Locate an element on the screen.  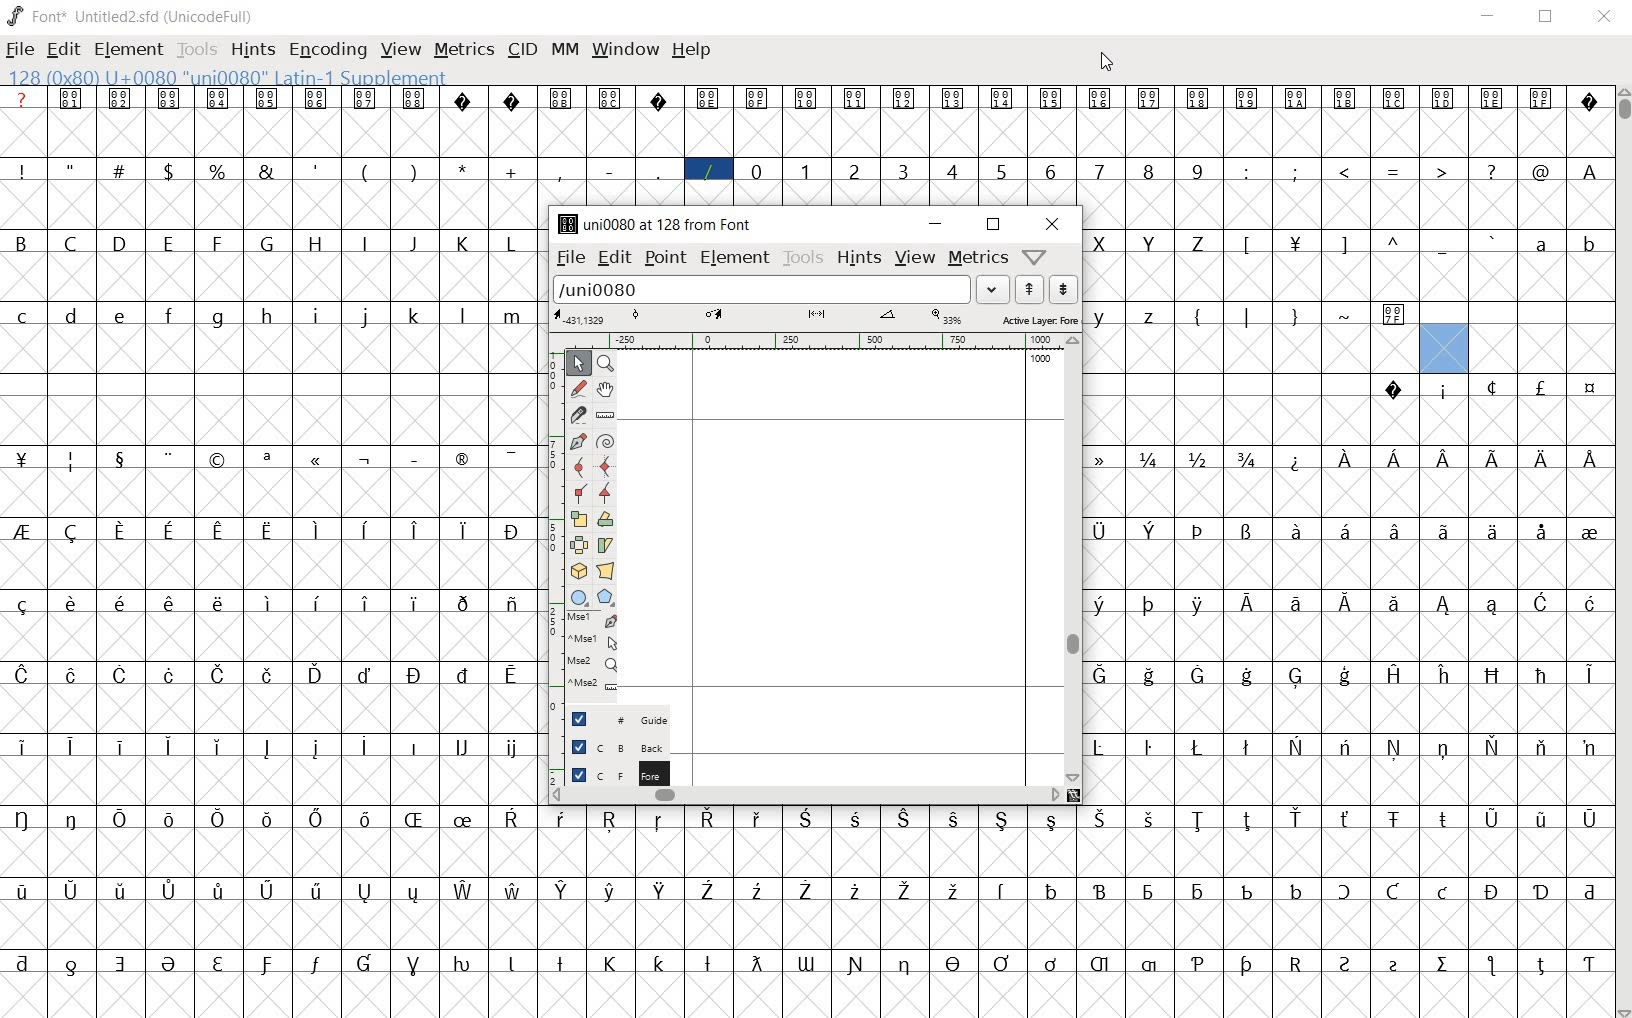
glyph is located at coordinates (219, 890).